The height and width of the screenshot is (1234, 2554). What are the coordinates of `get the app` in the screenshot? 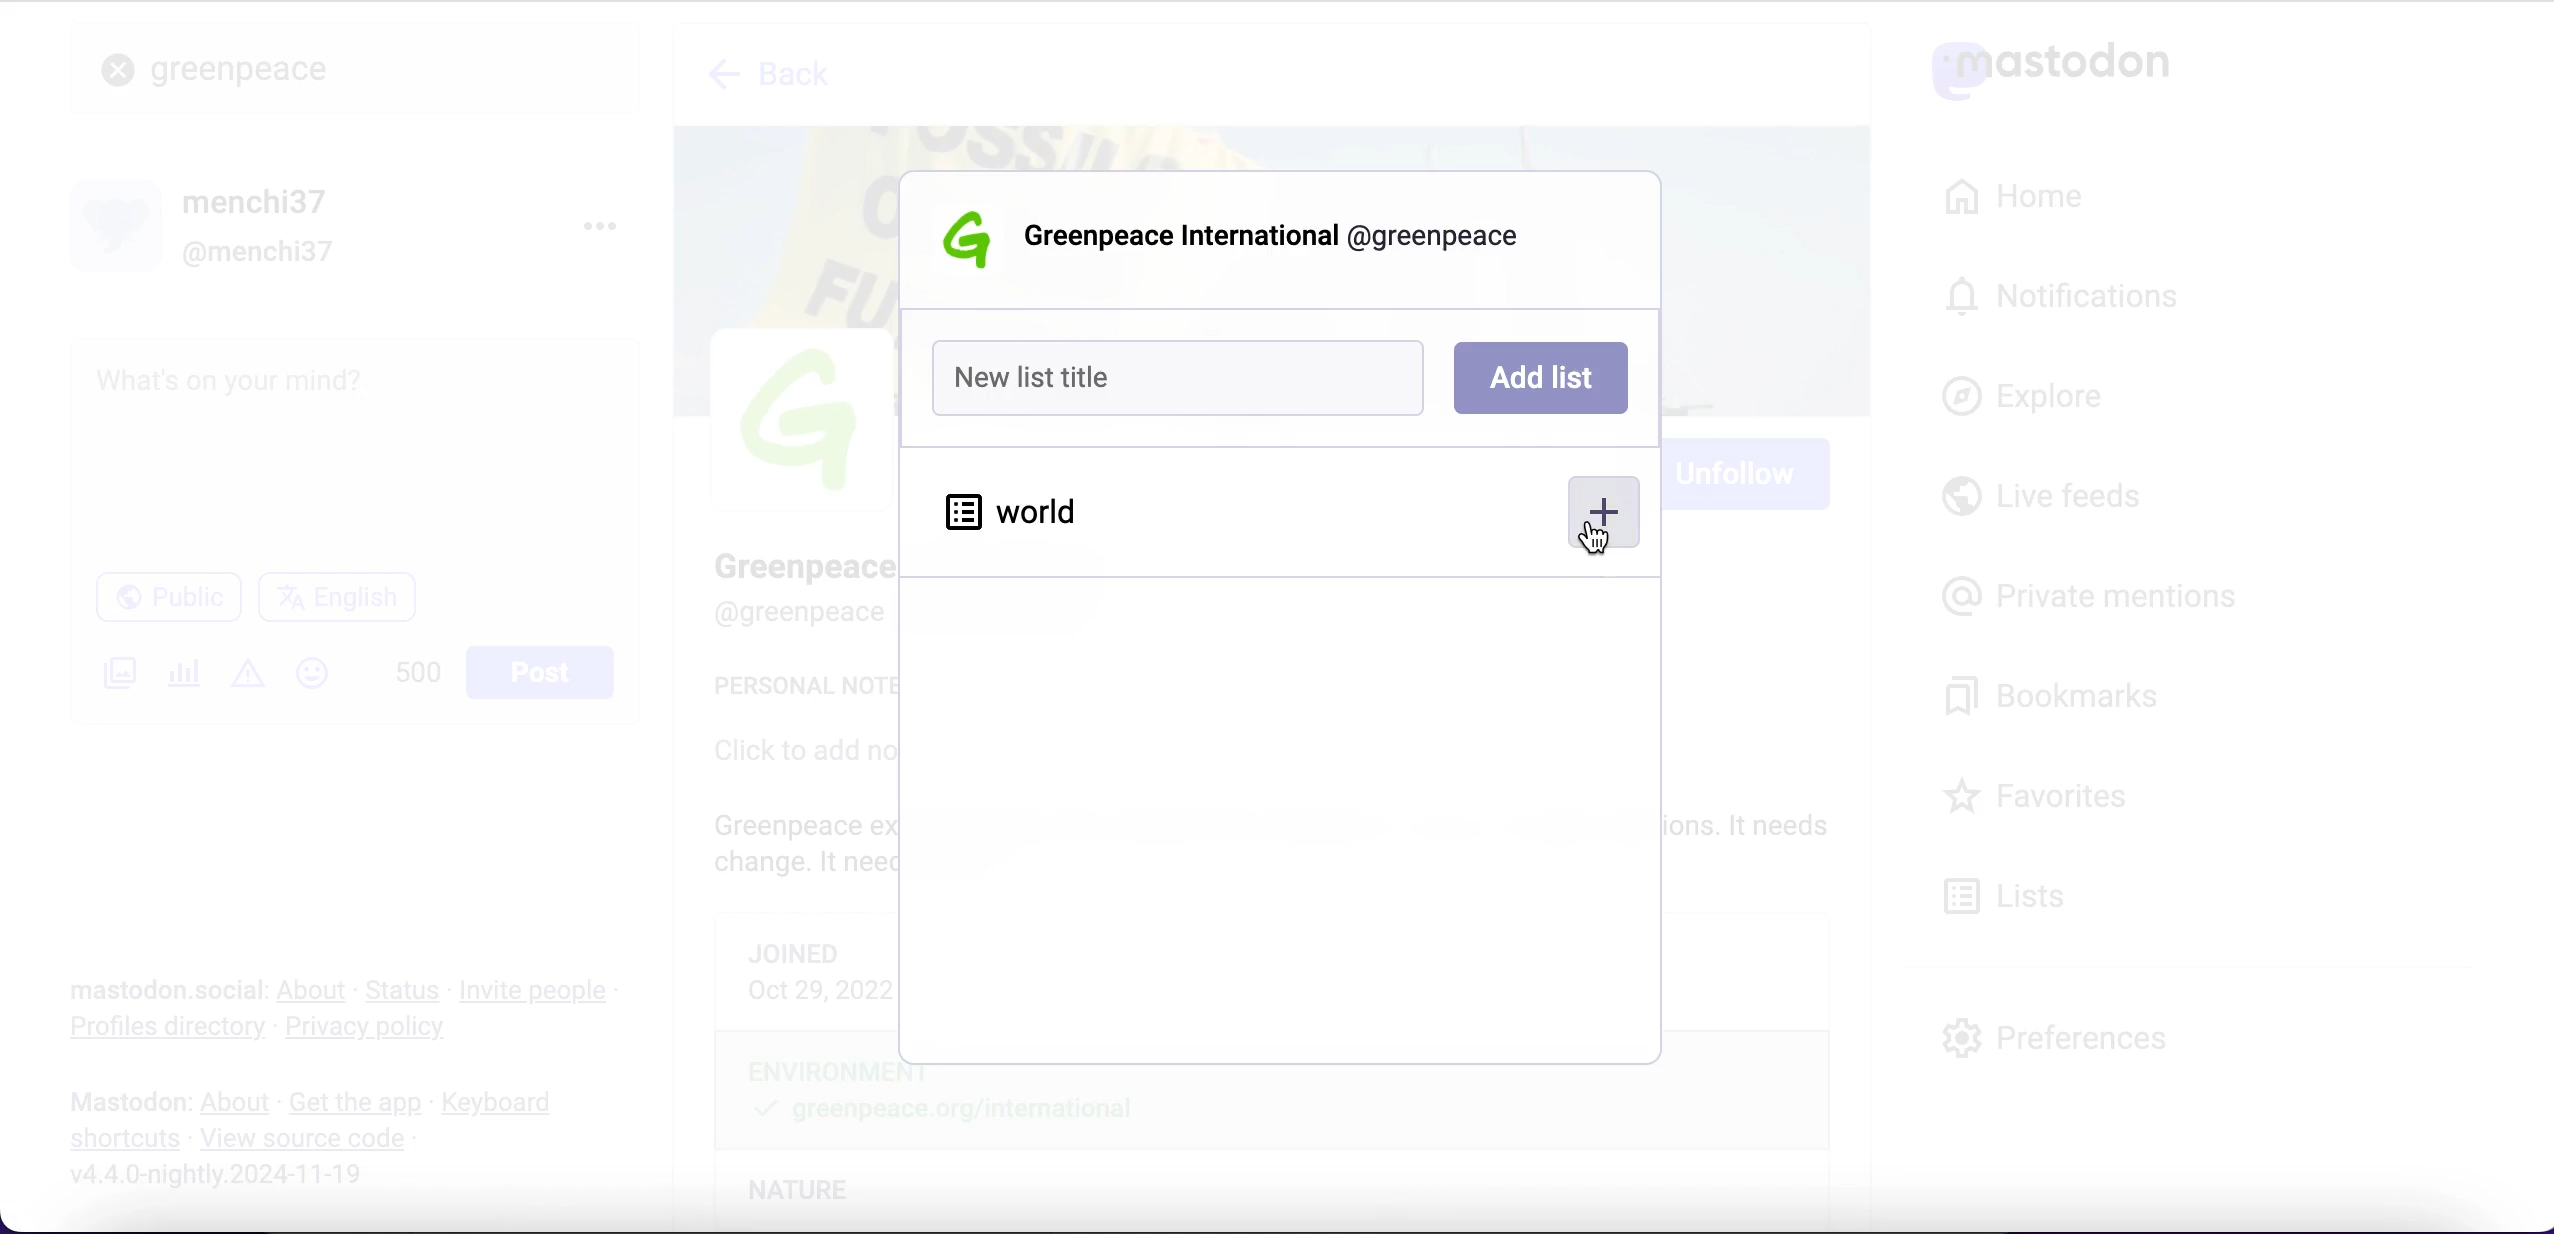 It's located at (353, 1102).